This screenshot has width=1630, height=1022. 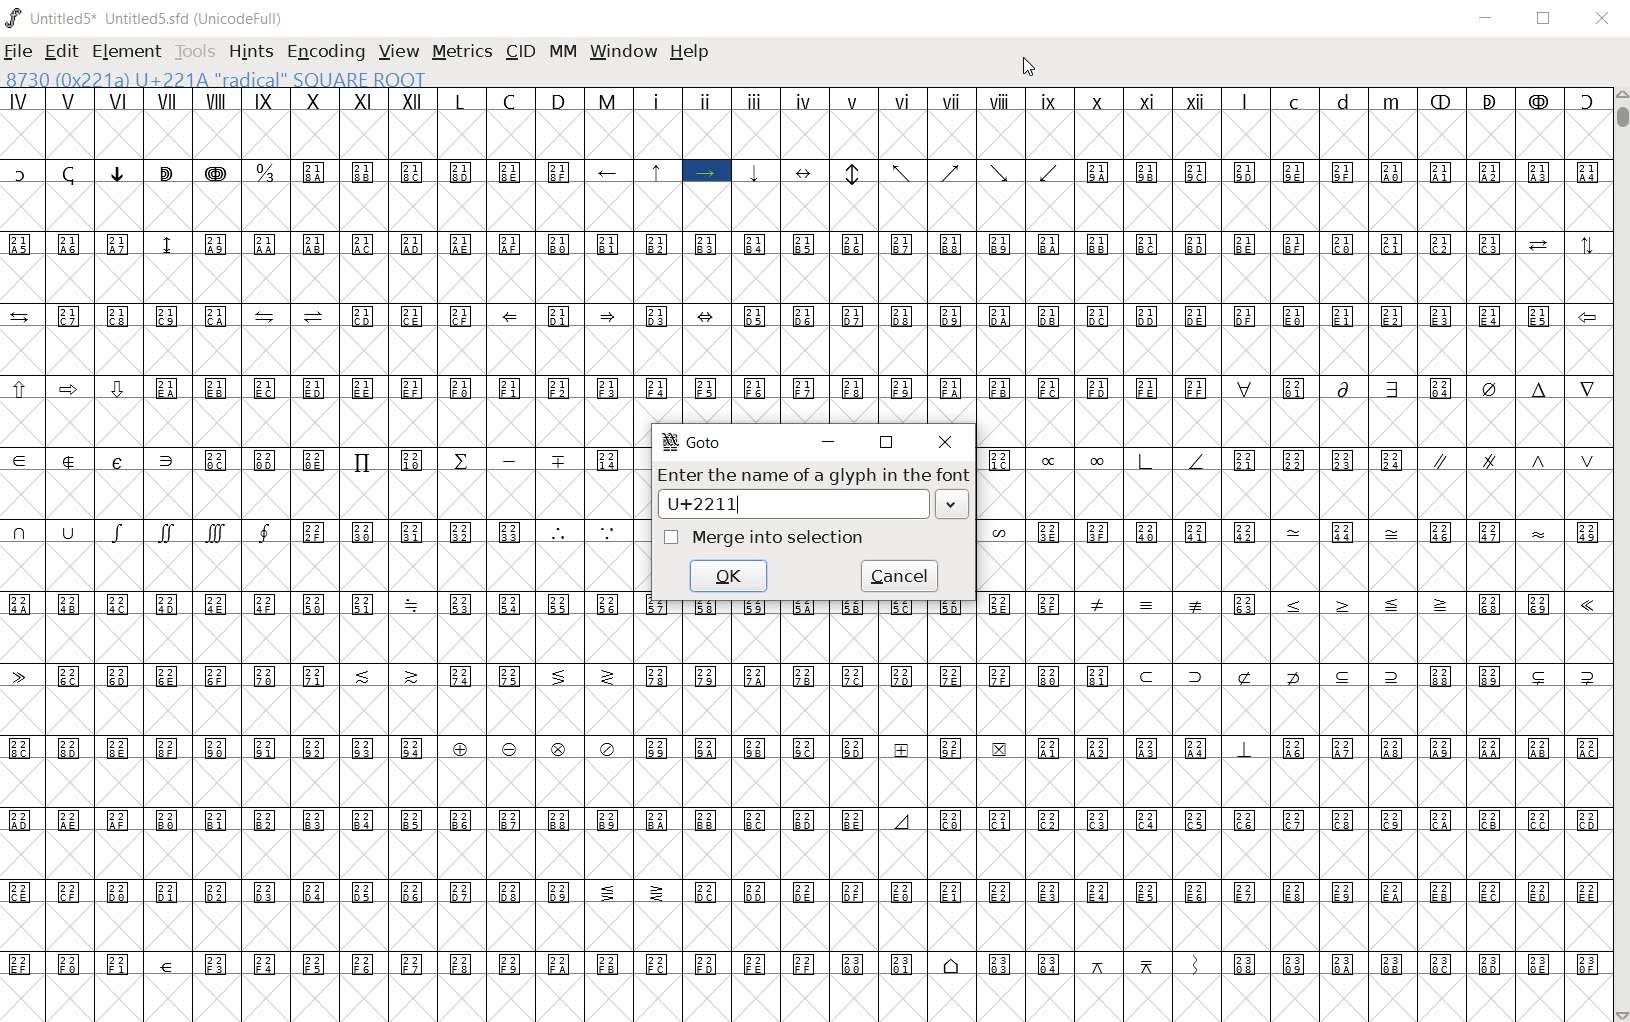 I want to click on CURSOR, so click(x=1030, y=67).